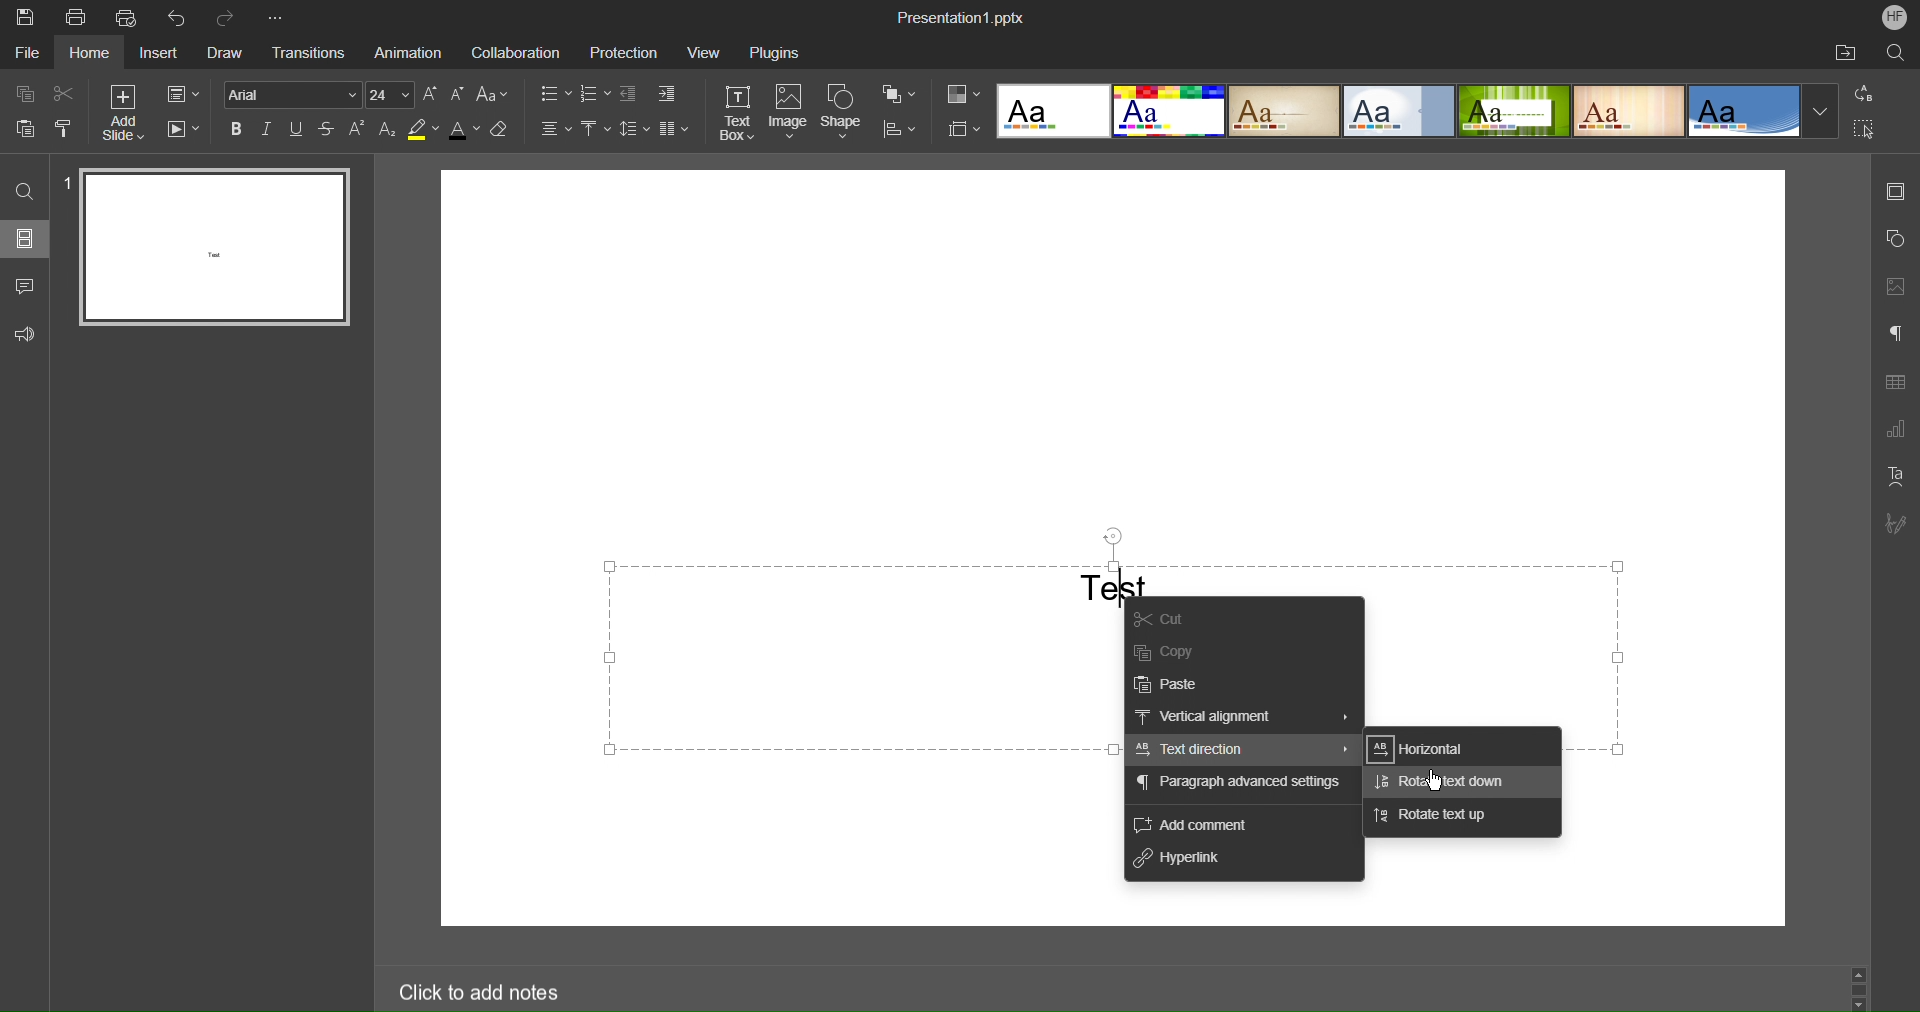 Image resolution: width=1920 pixels, height=1012 pixels. I want to click on Text Alignment, so click(554, 130).